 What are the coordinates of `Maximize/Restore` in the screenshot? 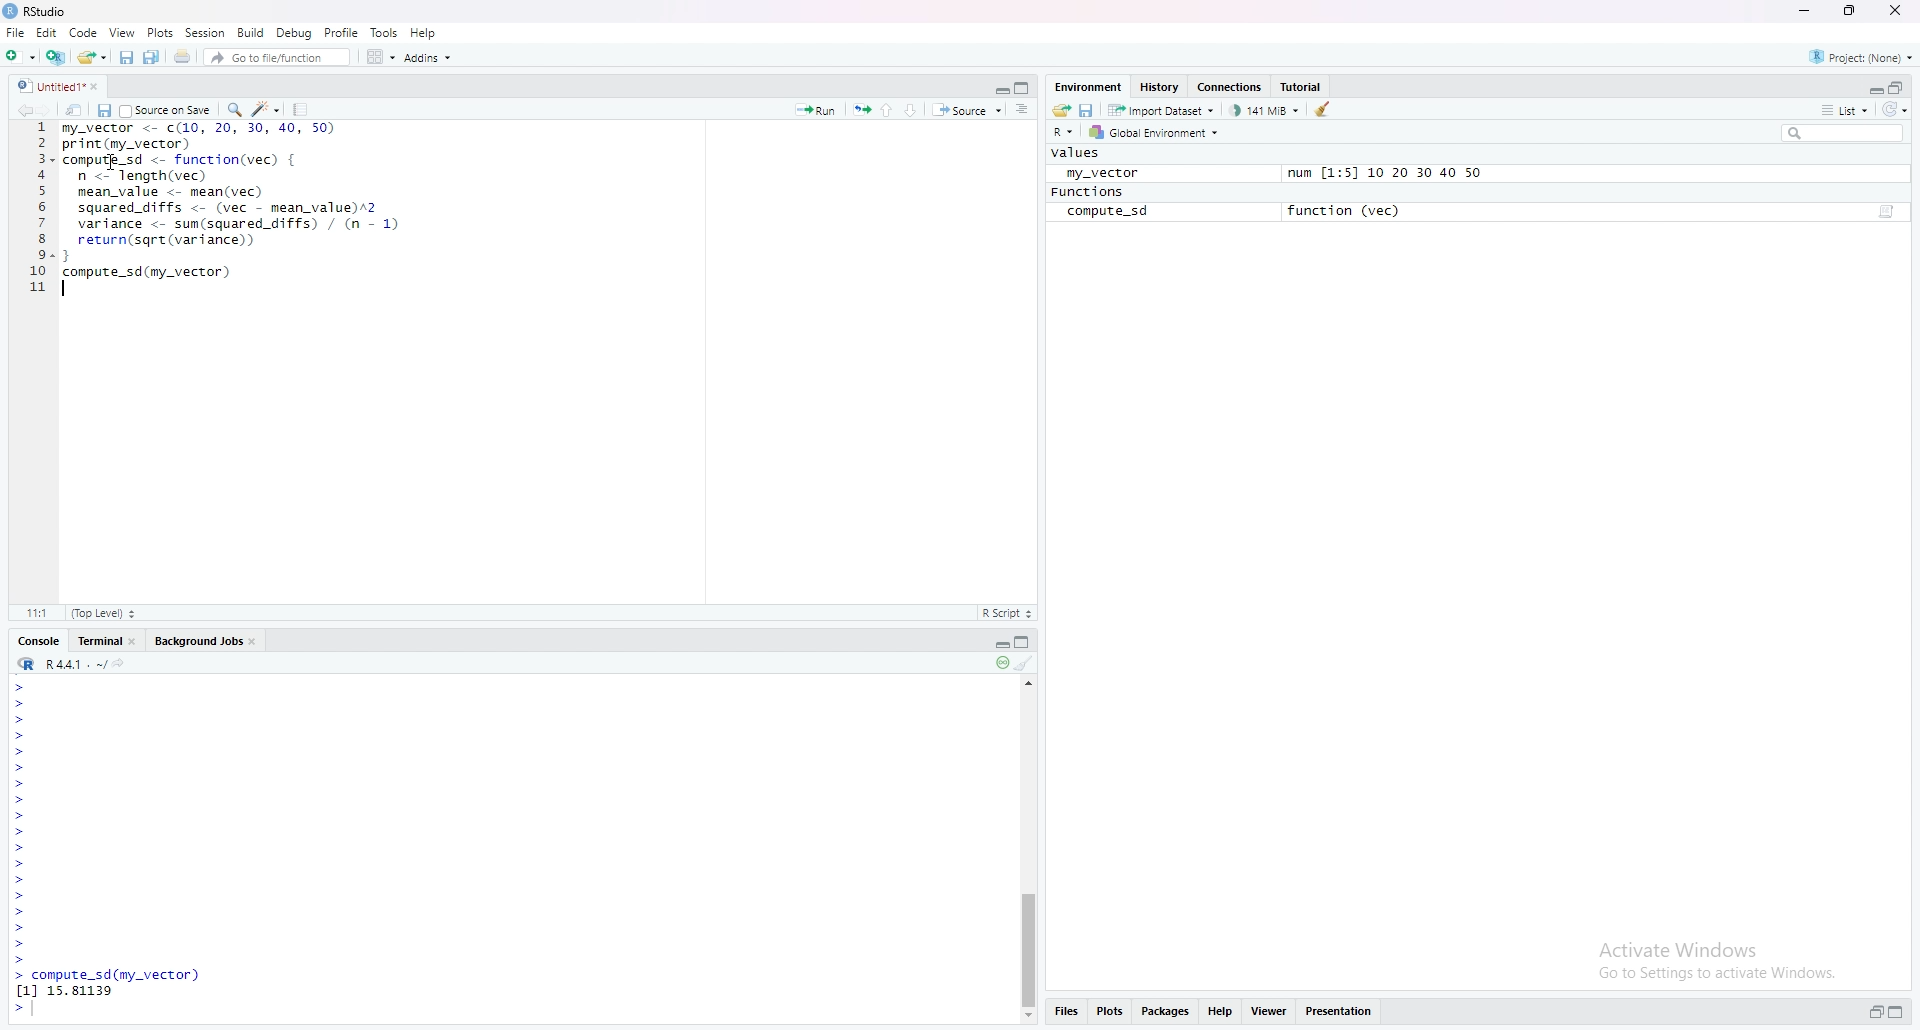 It's located at (1898, 87).